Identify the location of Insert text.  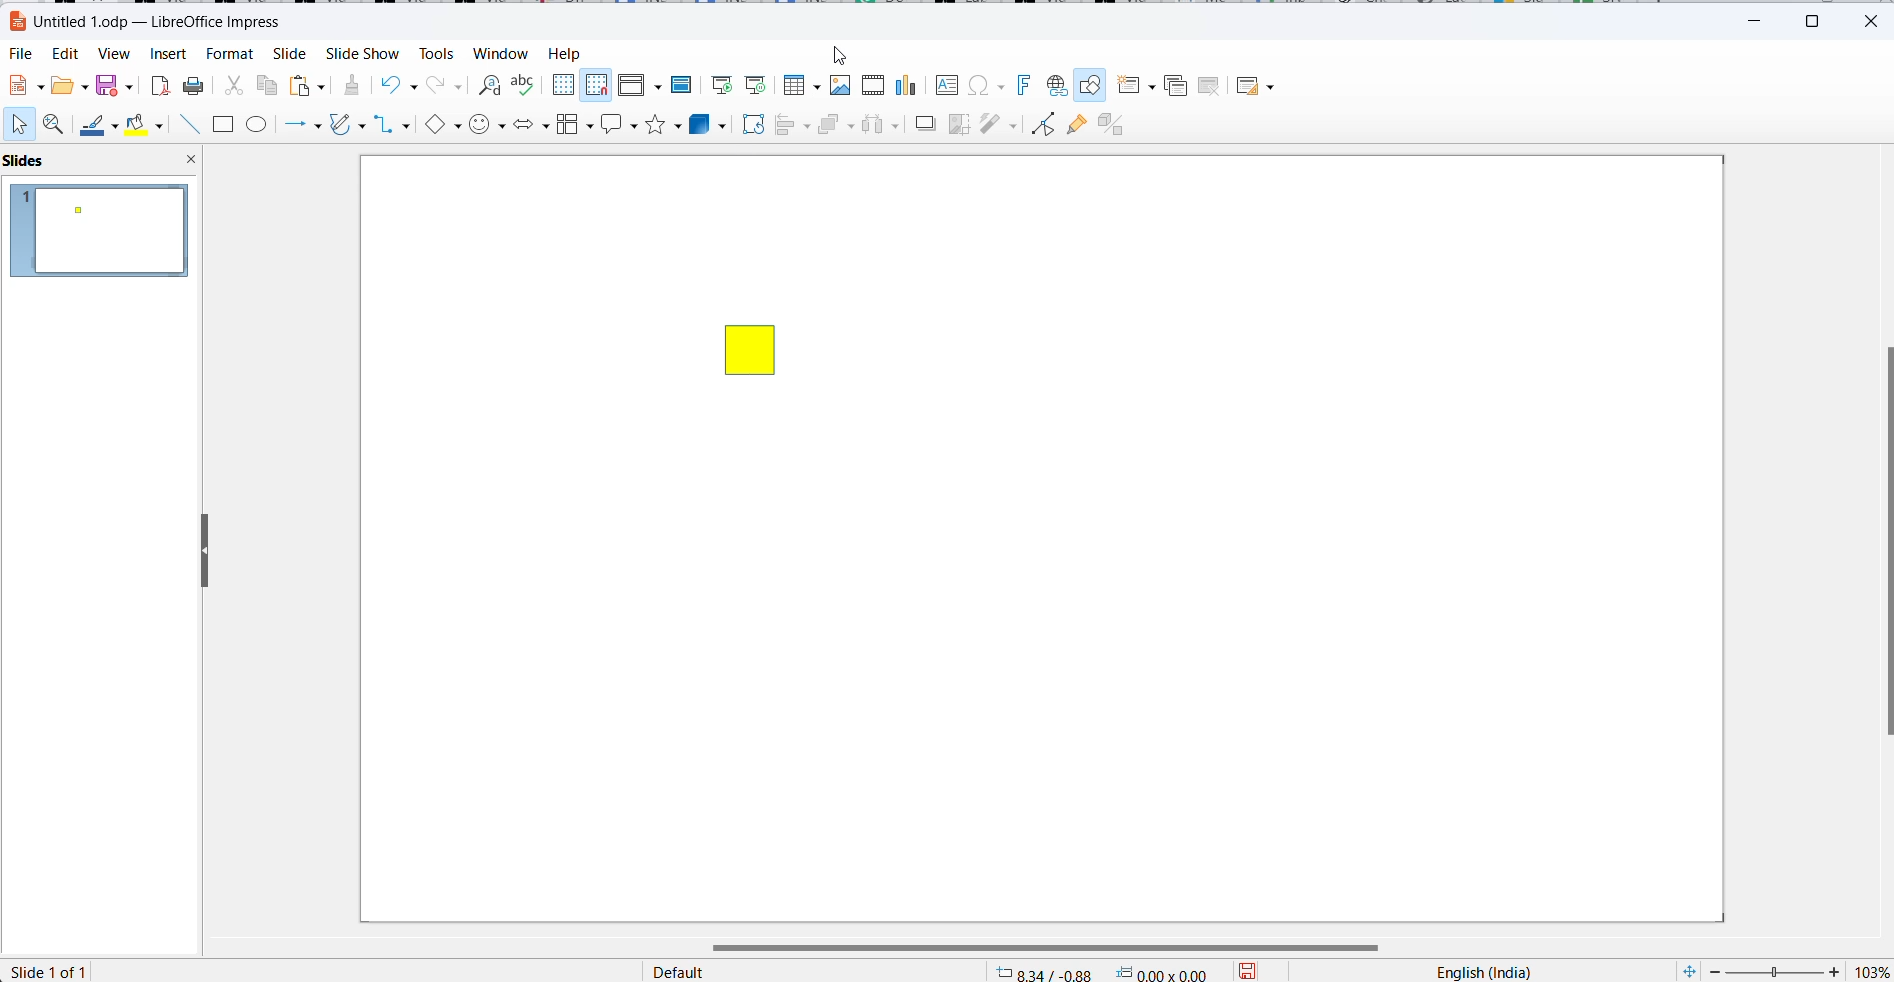
(948, 84).